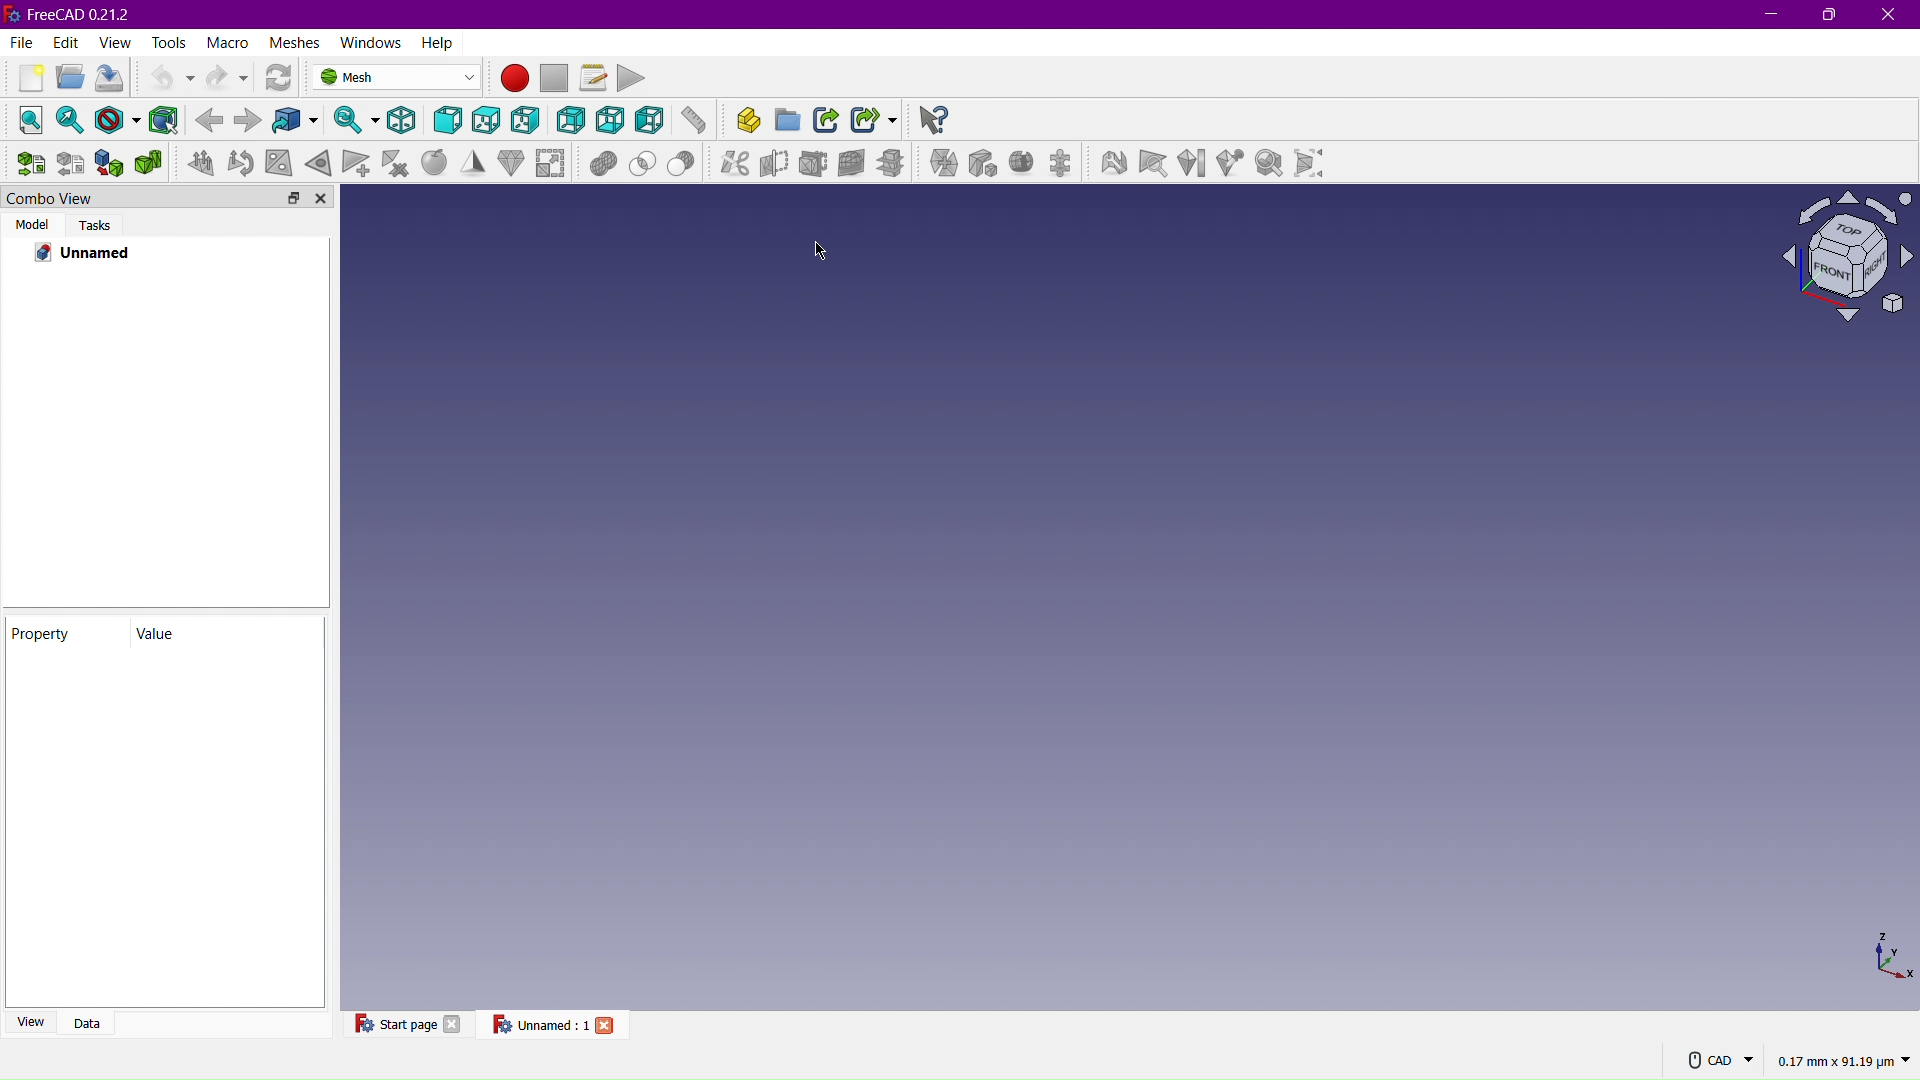 The height and width of the screenshot is (1080, 1920). I want to click on Flip normal, so click(242, 163).